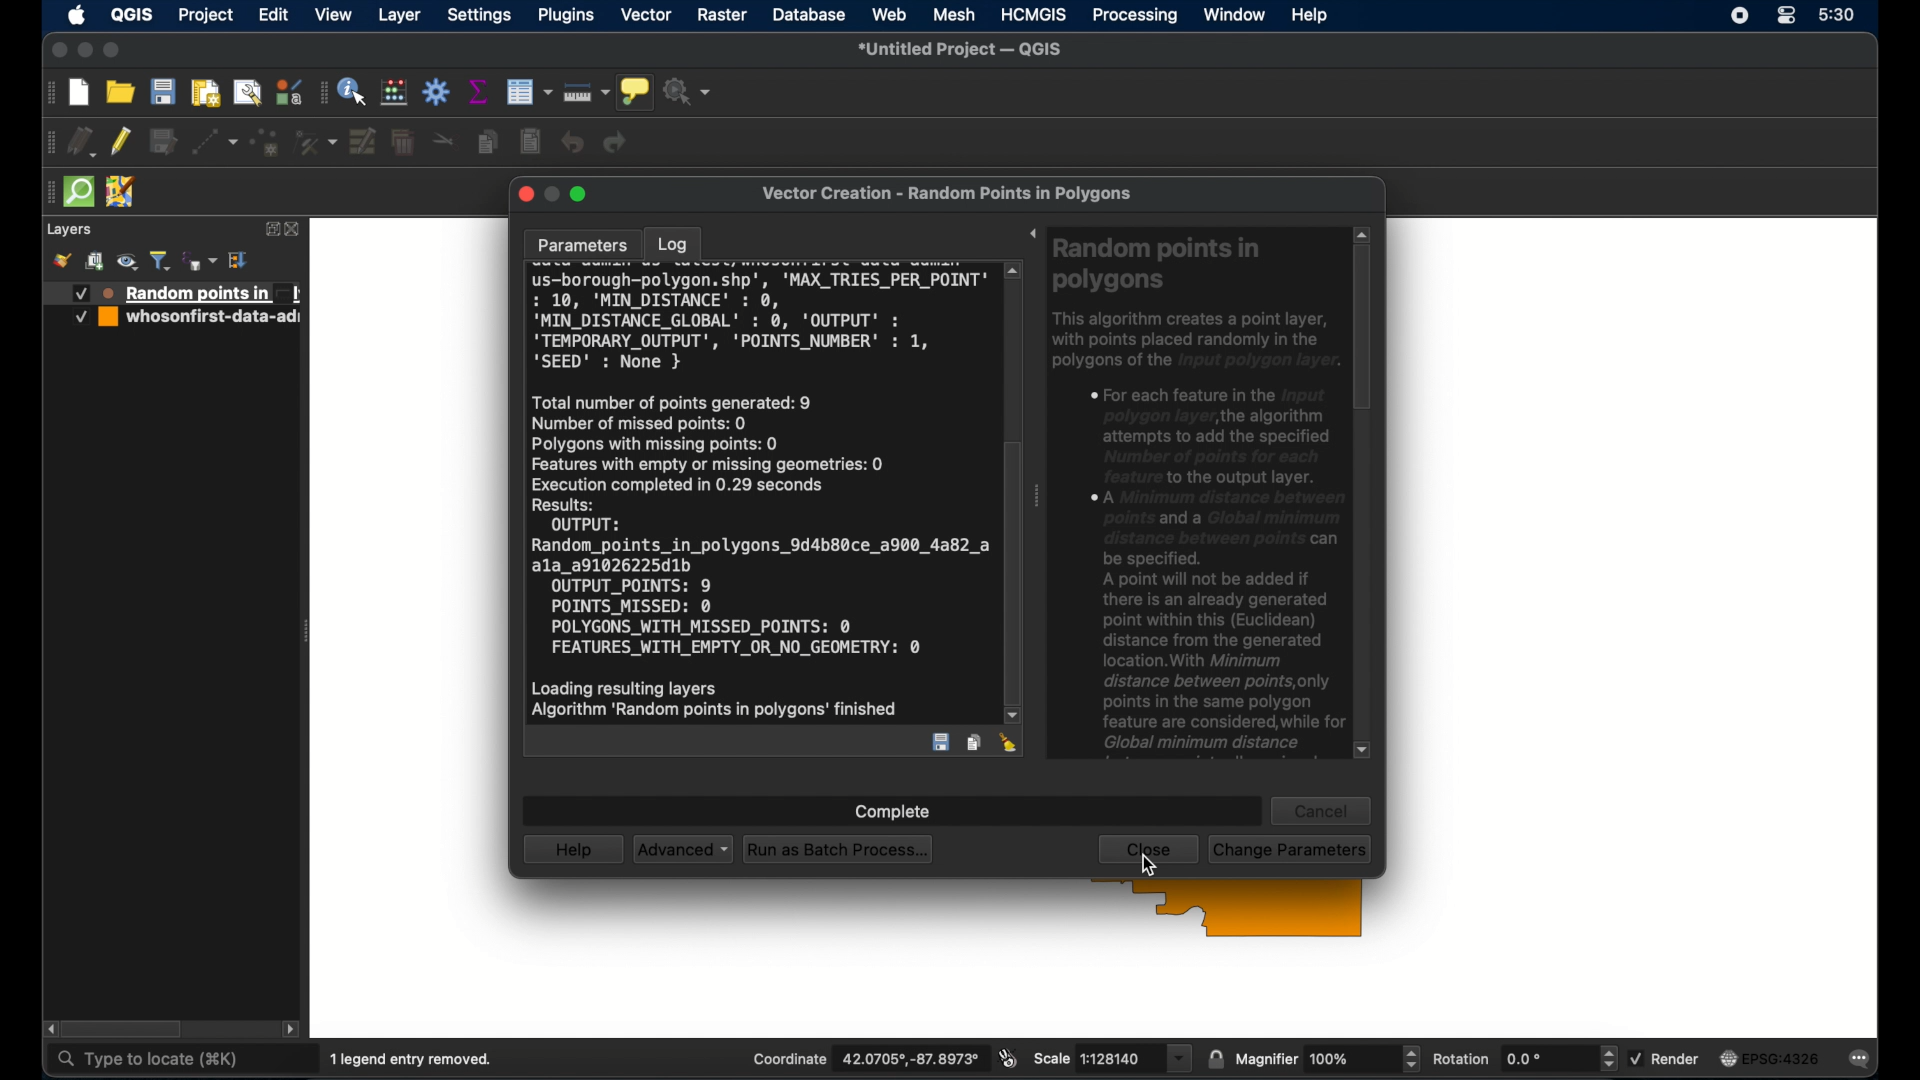 The image size is (1920, 1080). I want to click on open field  calculator, so click(395, 94).